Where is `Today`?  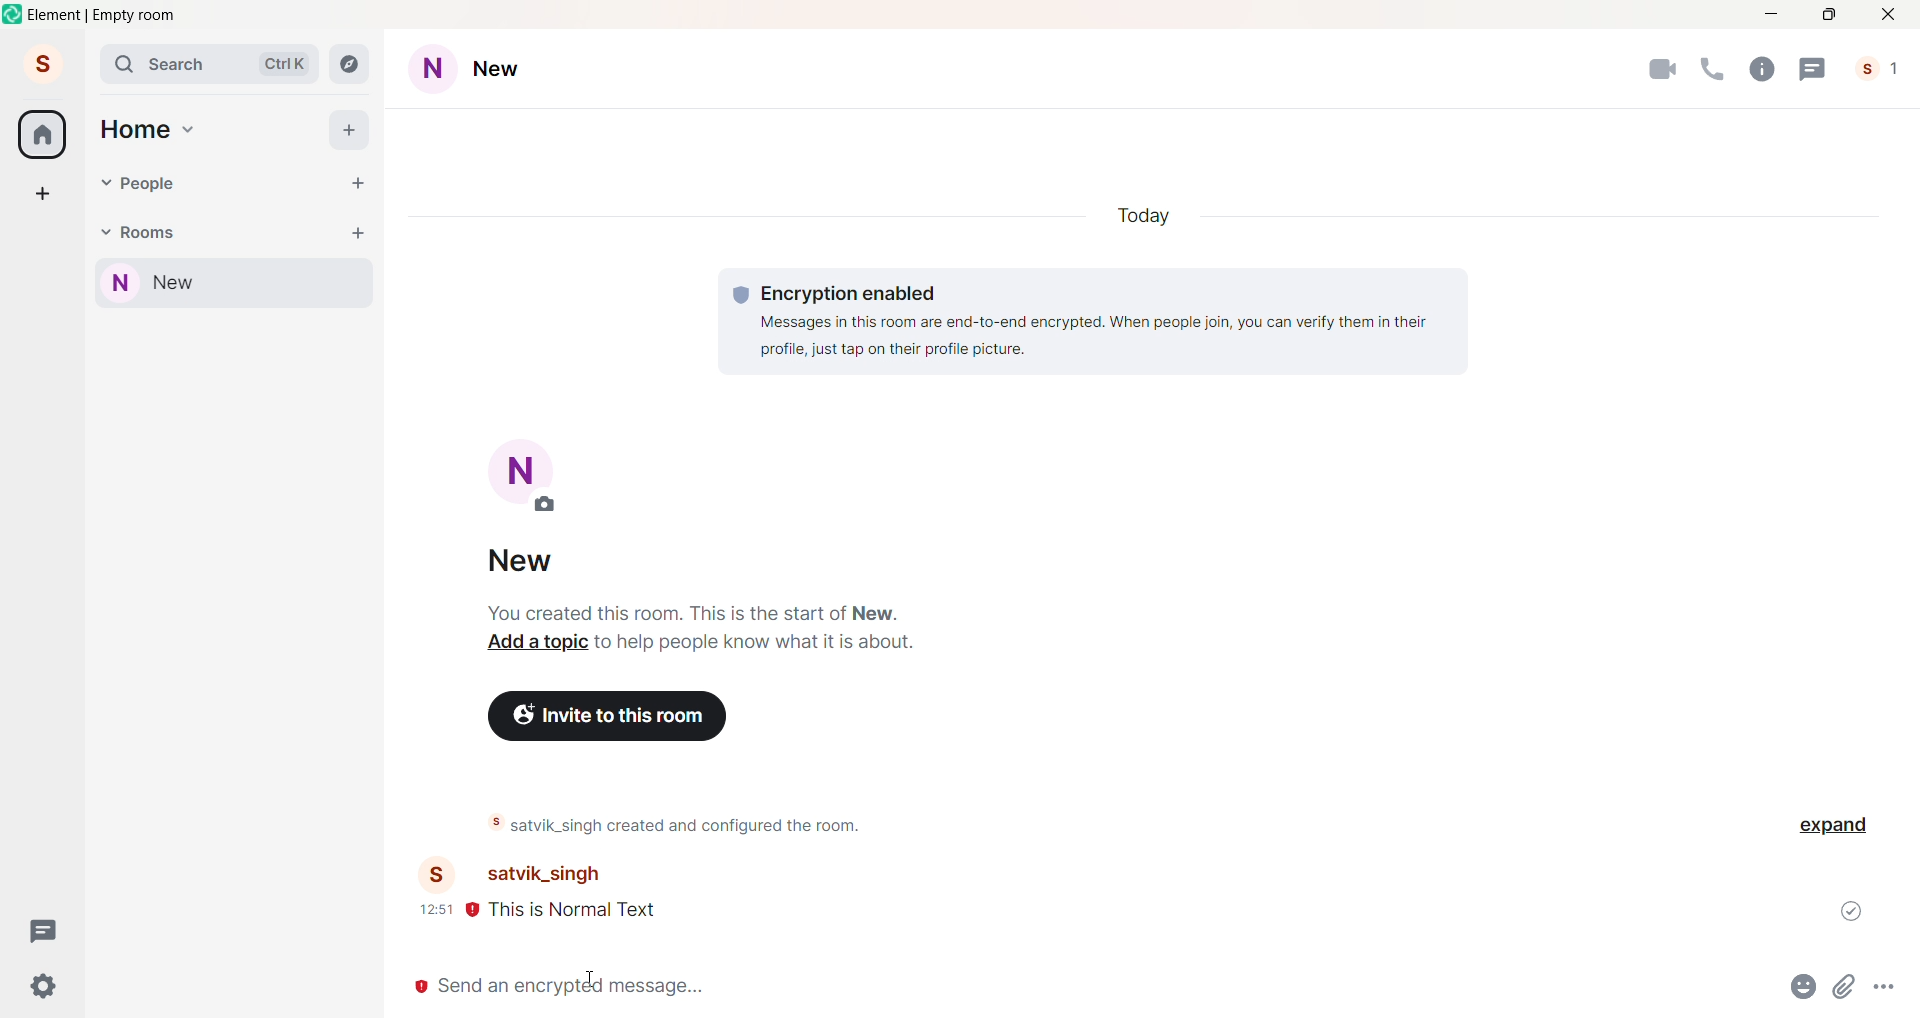 Today is located at coordinates (1153, 217).